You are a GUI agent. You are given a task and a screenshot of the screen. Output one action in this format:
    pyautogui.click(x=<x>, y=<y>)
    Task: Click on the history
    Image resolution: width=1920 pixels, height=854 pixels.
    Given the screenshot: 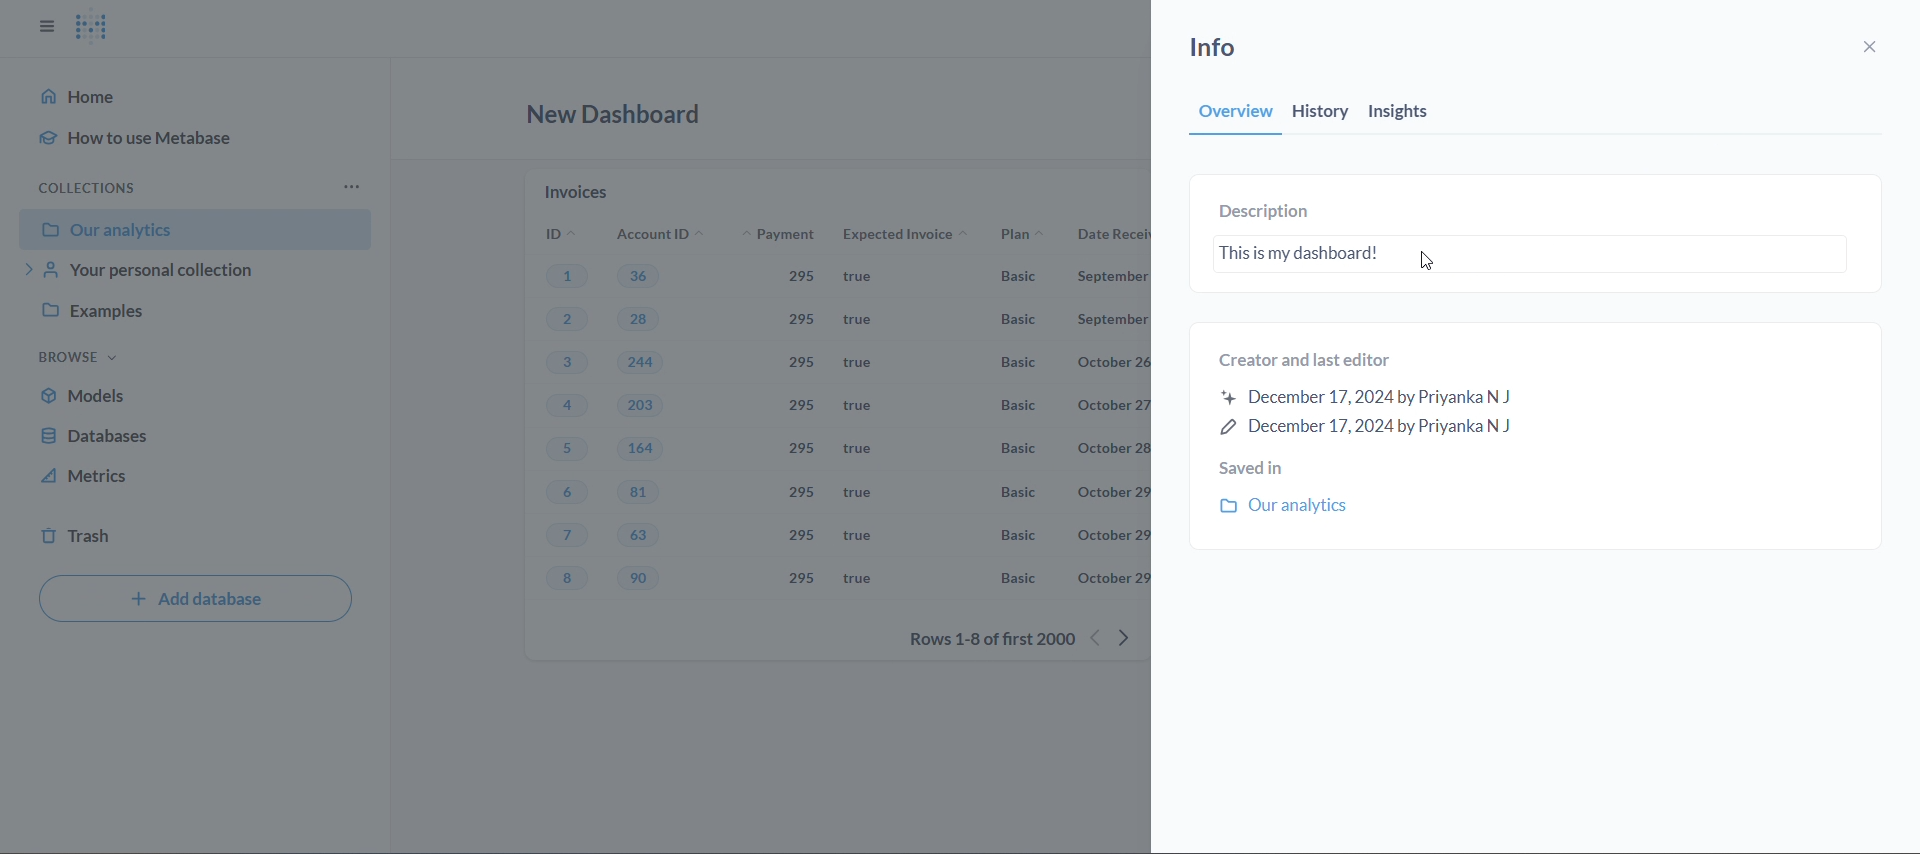 What is the action you would take?
    pyautogui.click(x=1323, y=114)
    